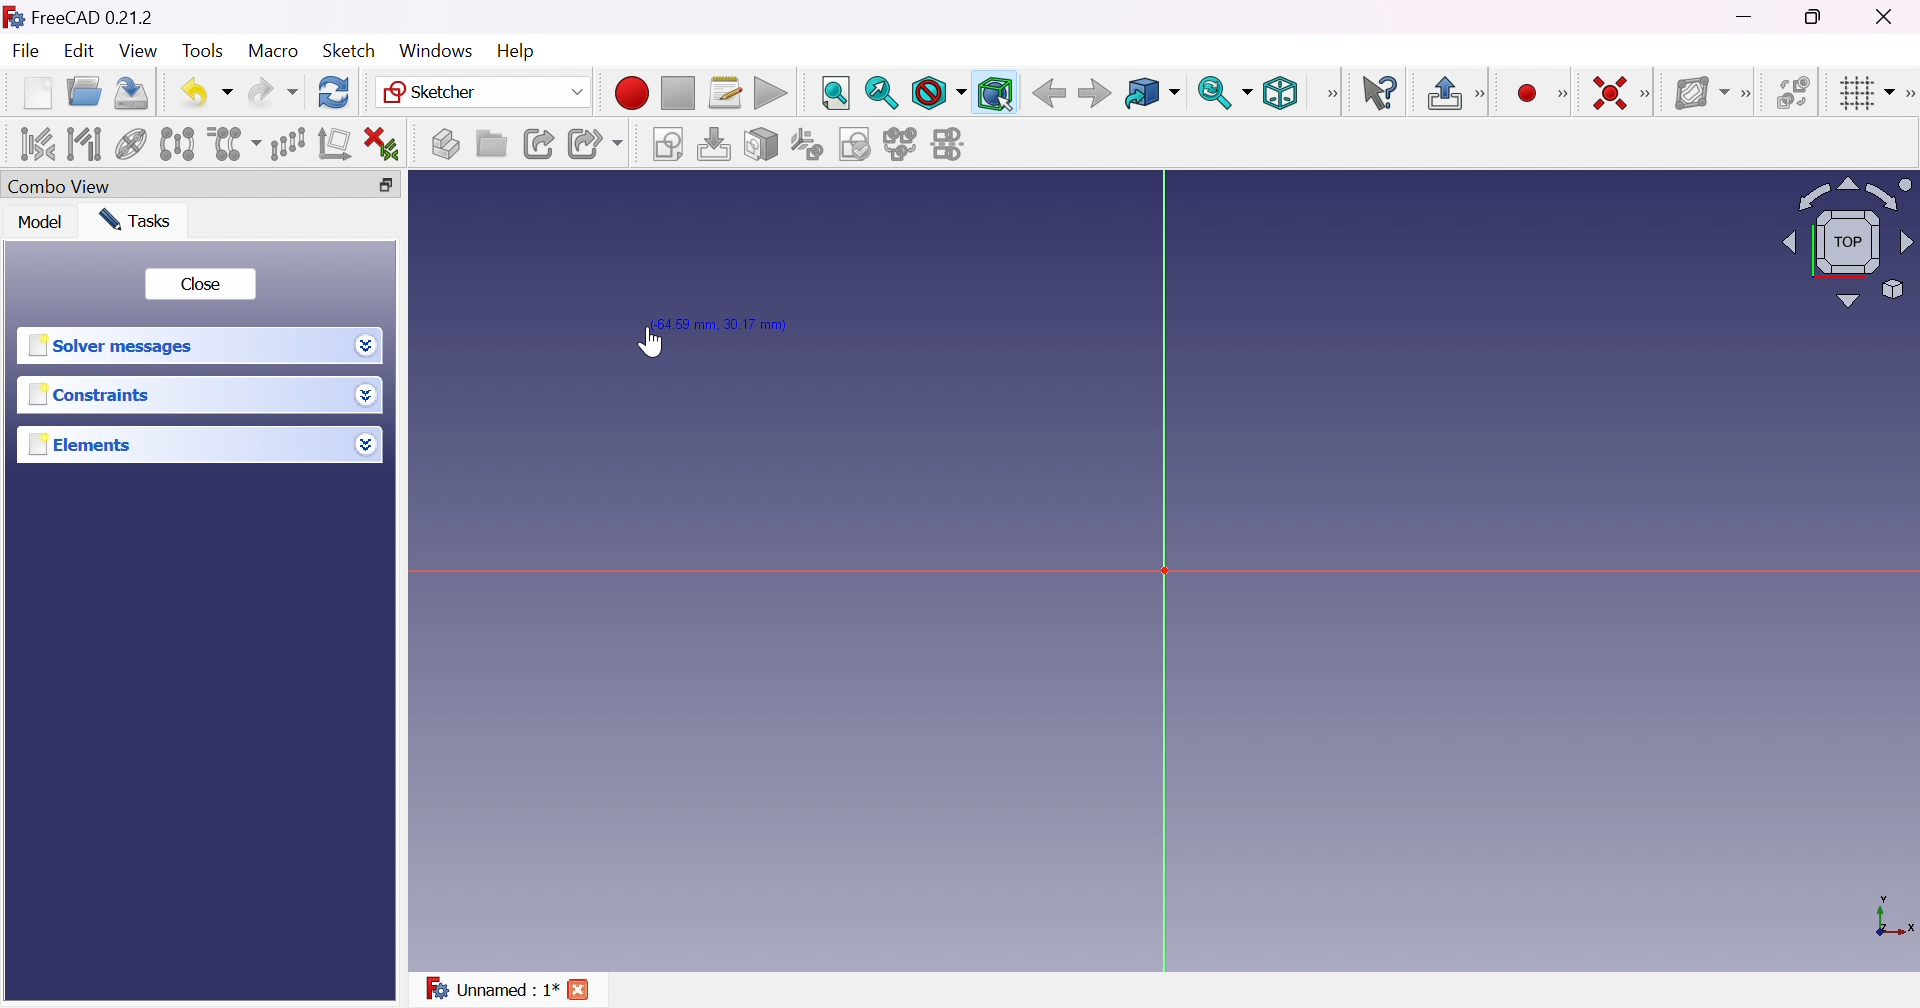 The height and width of the screenshot is (1008, 1920). What do you see at coordinates (40, 221) in the screenshot?
I see `Model` at bounding box center [40, 221].